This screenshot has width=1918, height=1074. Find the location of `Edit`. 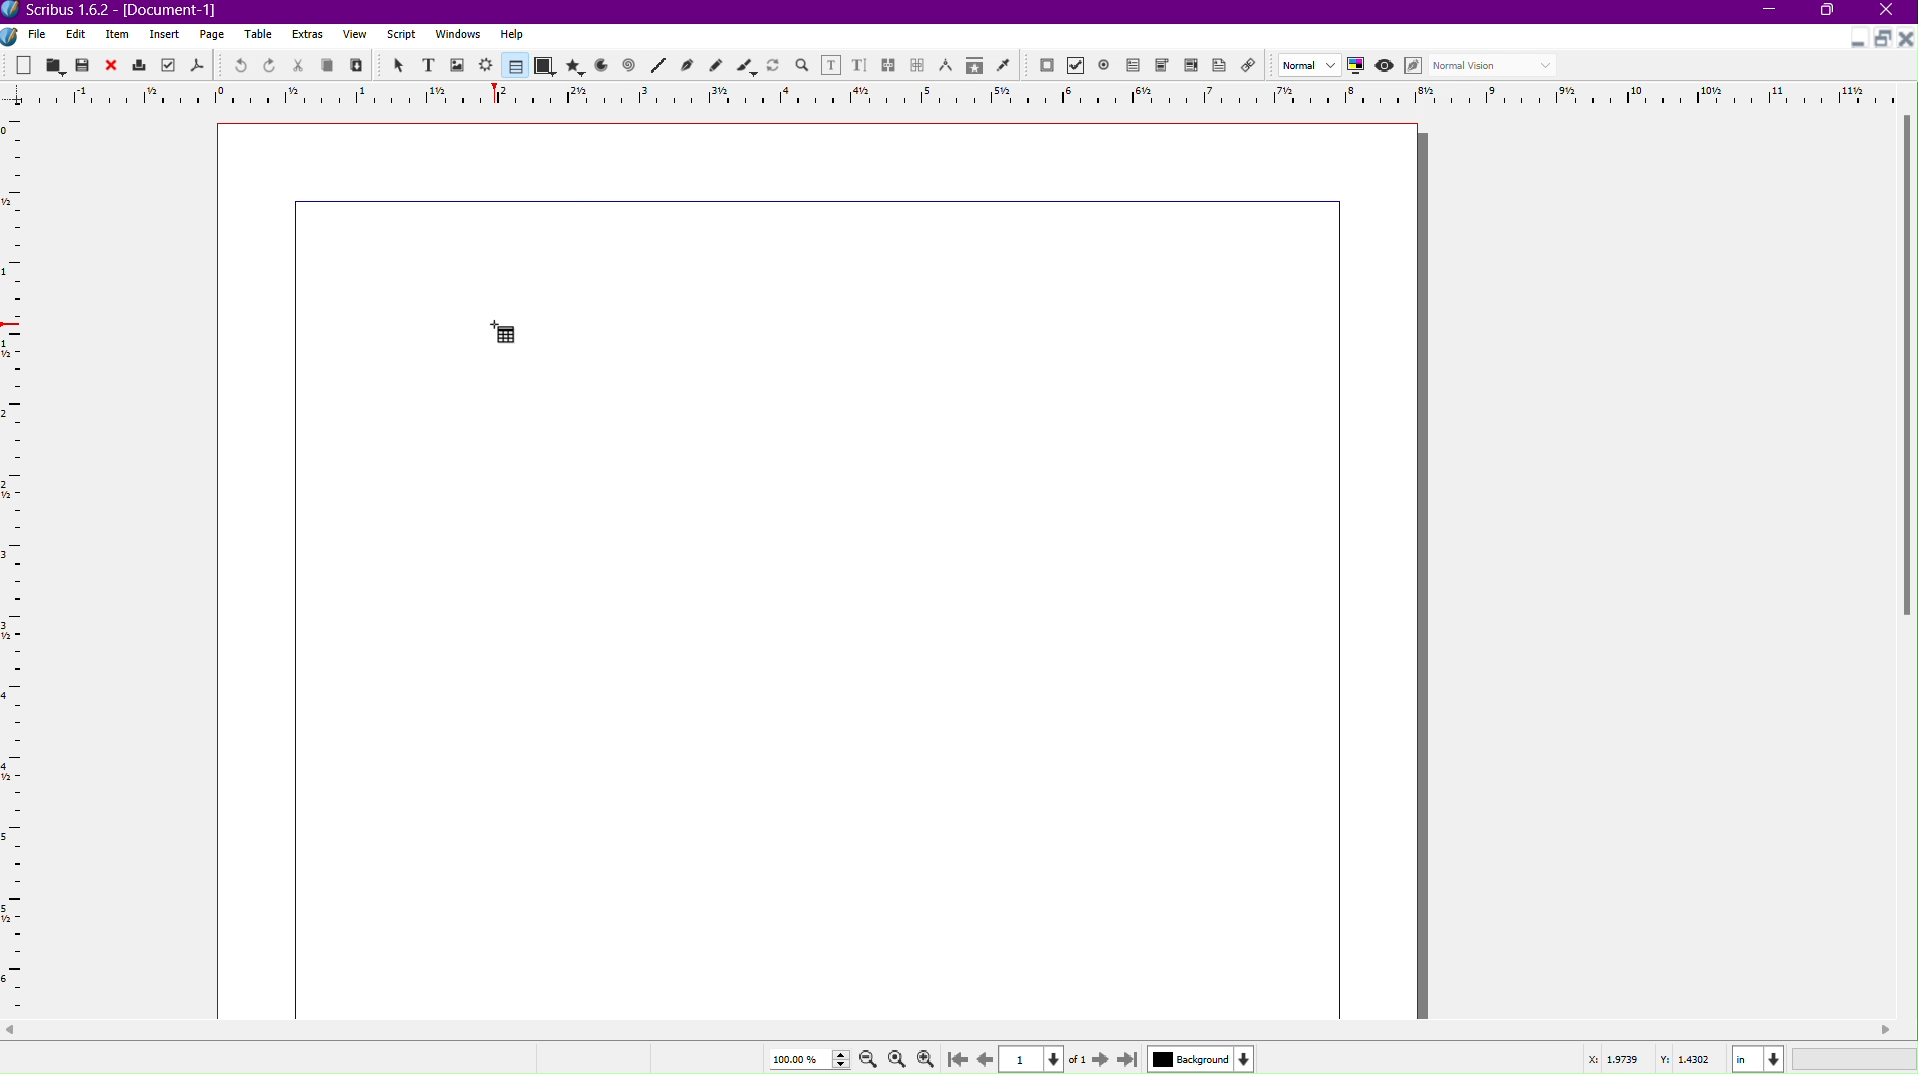

Edit is located at coordinates (75, 34).